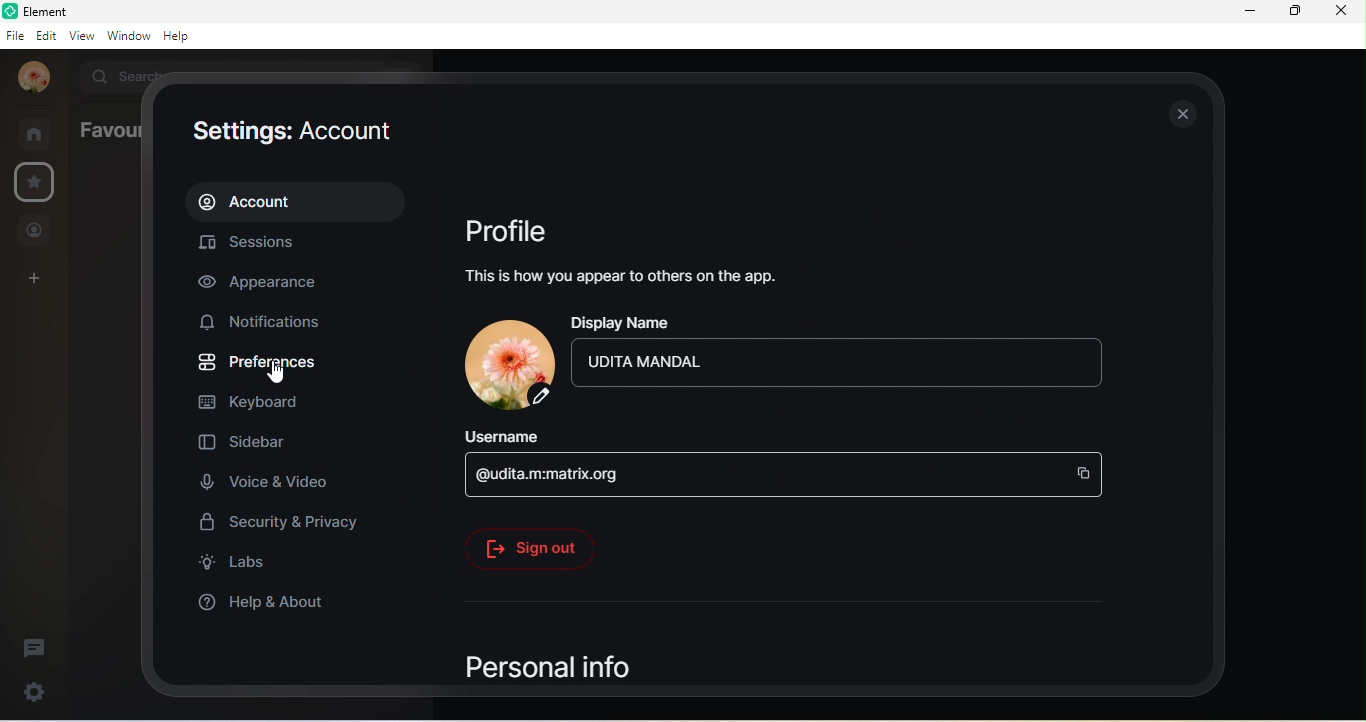  I want to click on maximize, so click(1293, 13).